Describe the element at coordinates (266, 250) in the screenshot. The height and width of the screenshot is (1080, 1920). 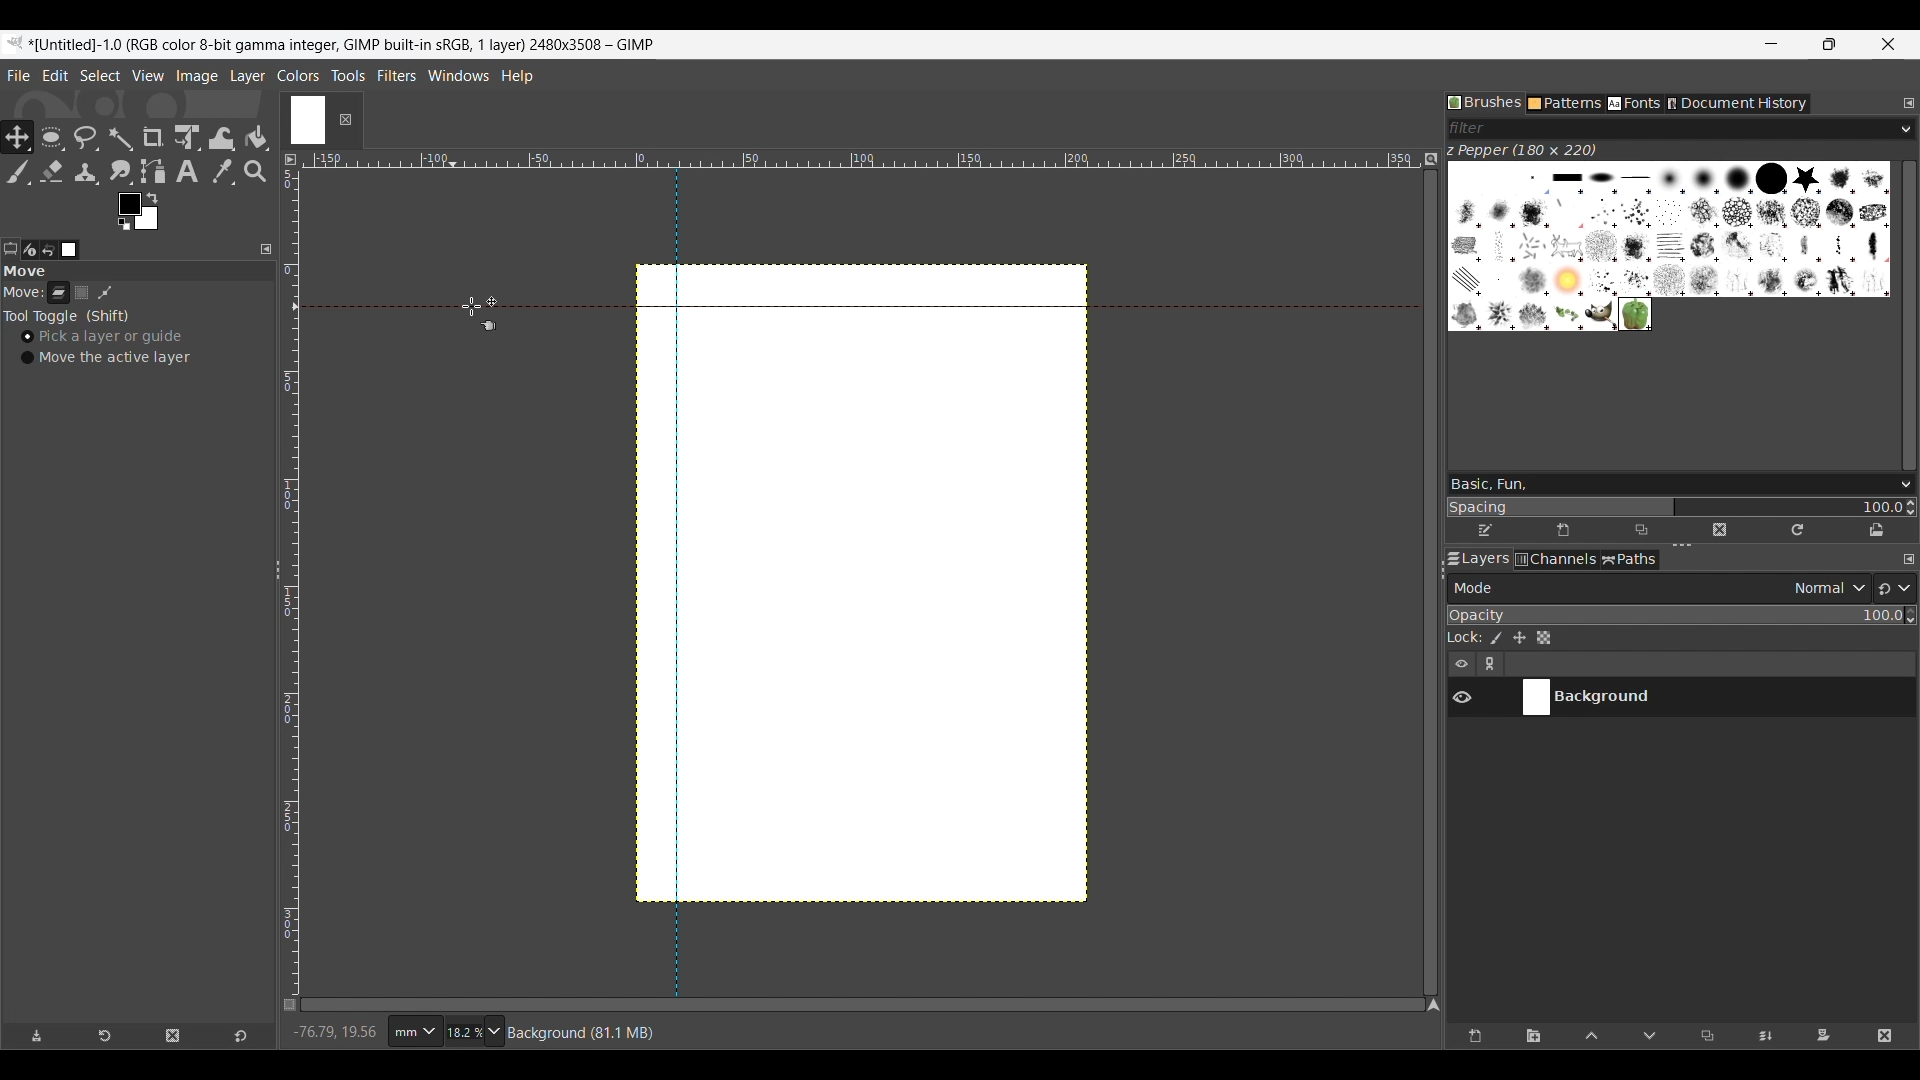
I see `Configure this tab` at that location.